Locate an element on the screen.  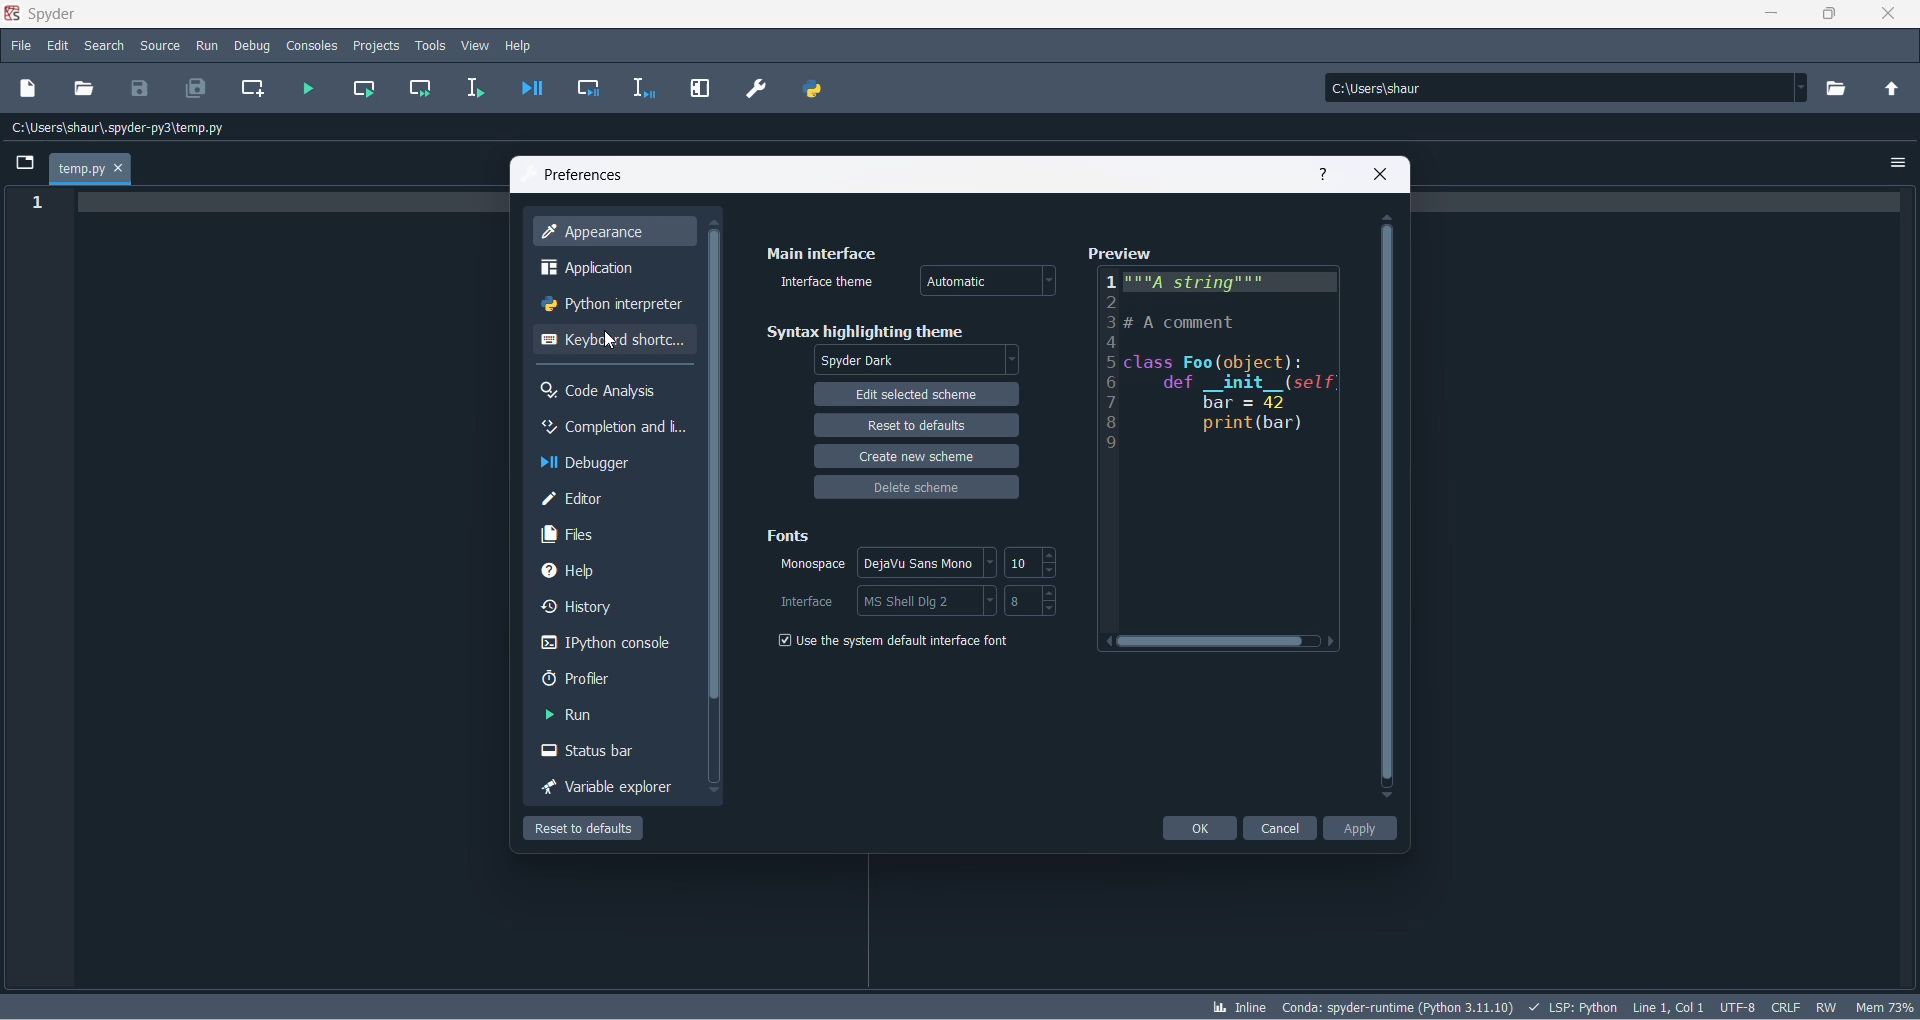
reset to default is located at coordinates (914, 428).